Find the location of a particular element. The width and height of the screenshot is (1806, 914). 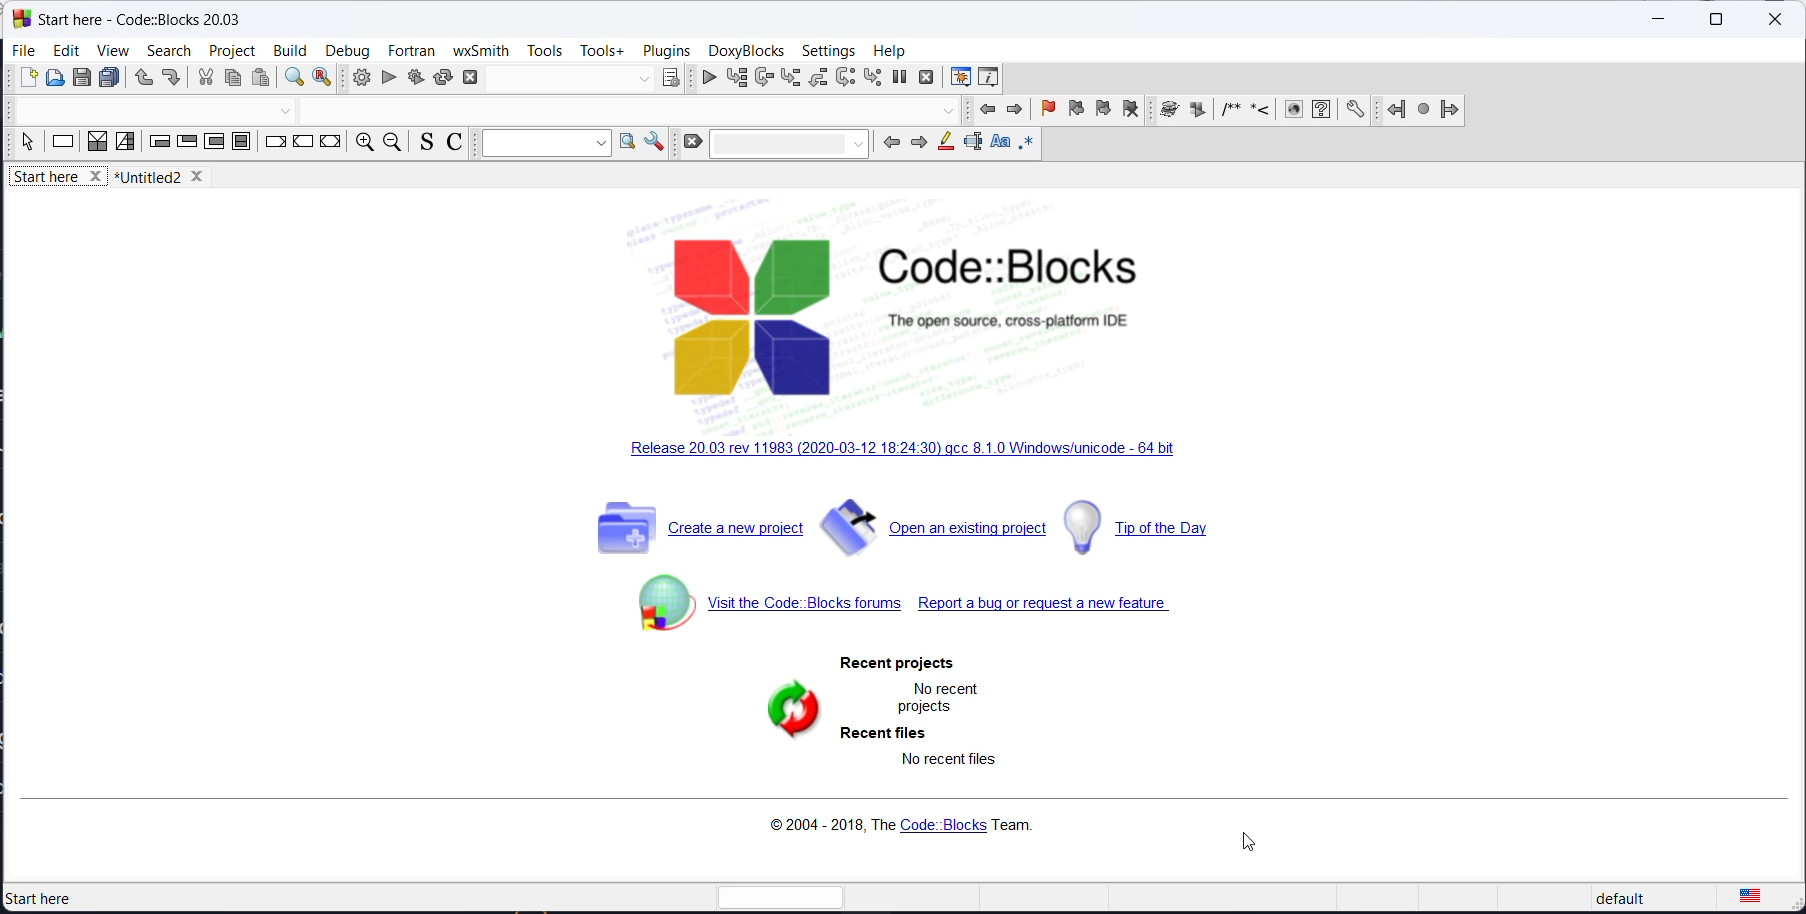

decision is located at coordinates (98, 143).